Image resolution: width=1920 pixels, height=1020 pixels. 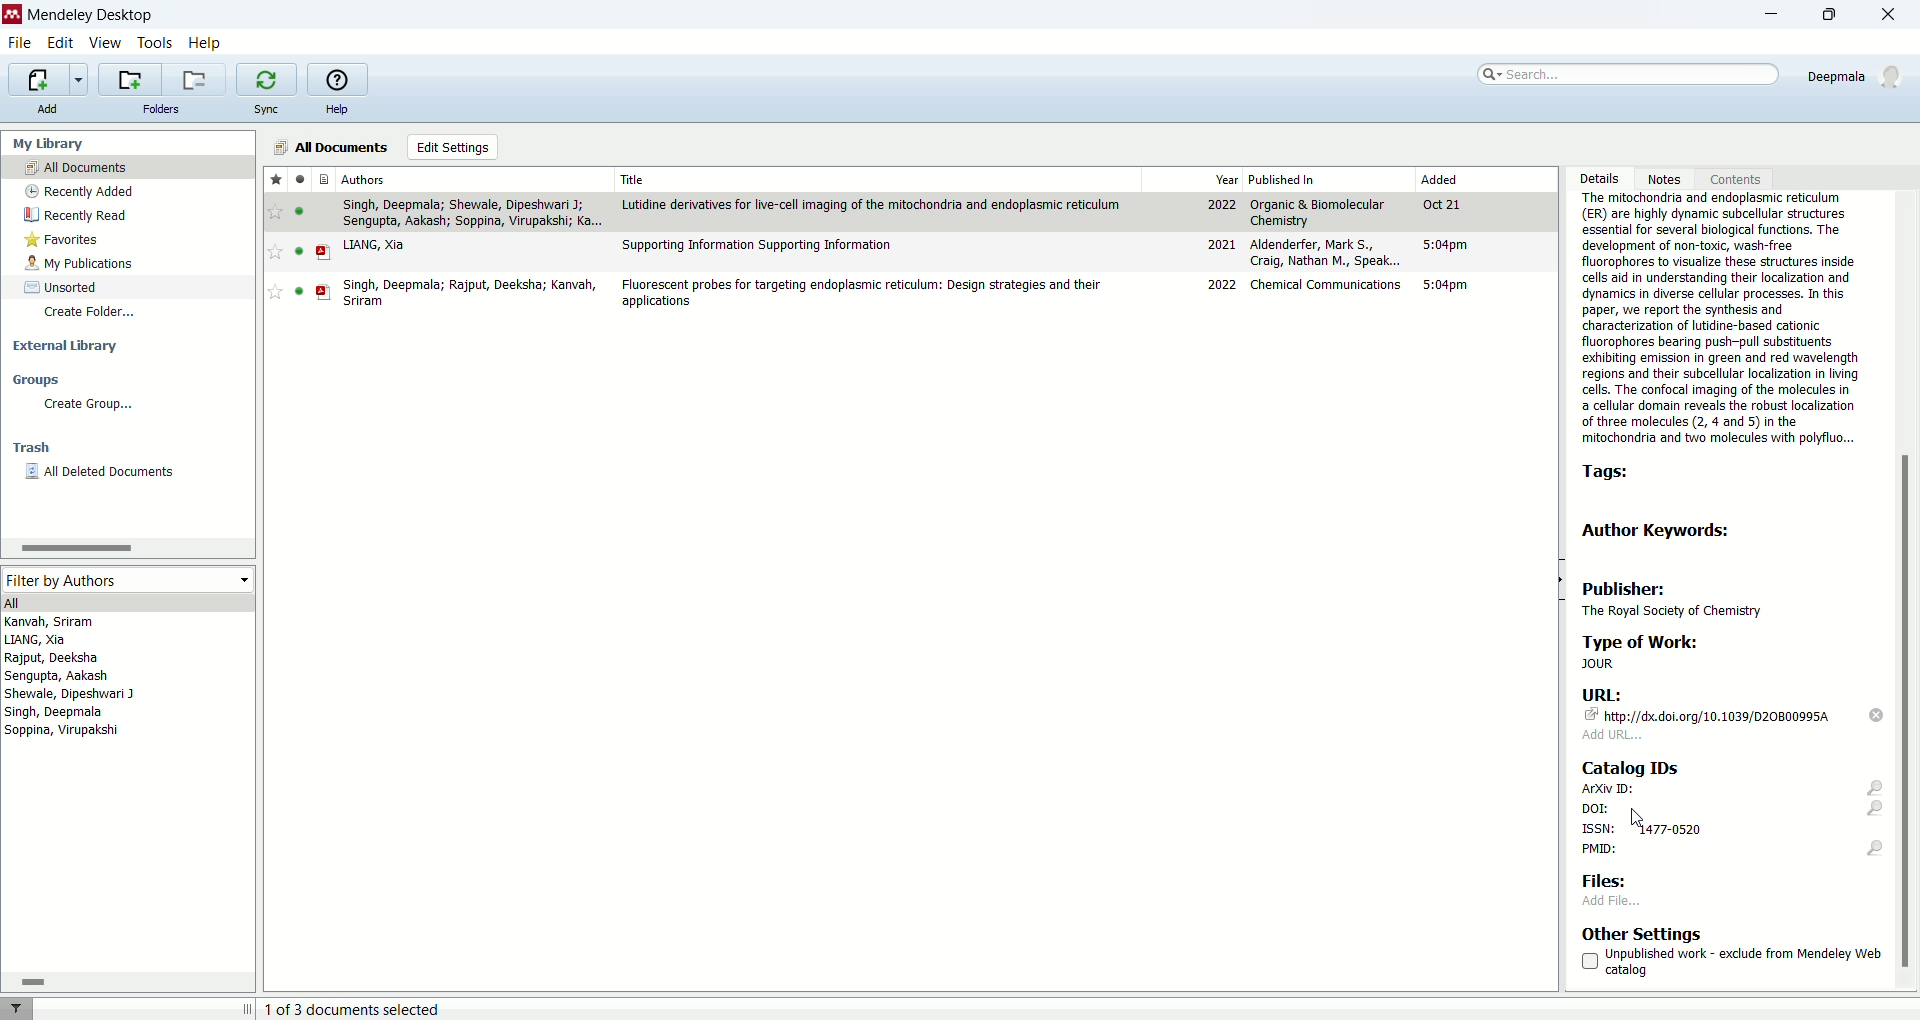 What do you see at coordinates (364, 179) in the screenshot?
I see `authors` at bounding box center [364, 179].